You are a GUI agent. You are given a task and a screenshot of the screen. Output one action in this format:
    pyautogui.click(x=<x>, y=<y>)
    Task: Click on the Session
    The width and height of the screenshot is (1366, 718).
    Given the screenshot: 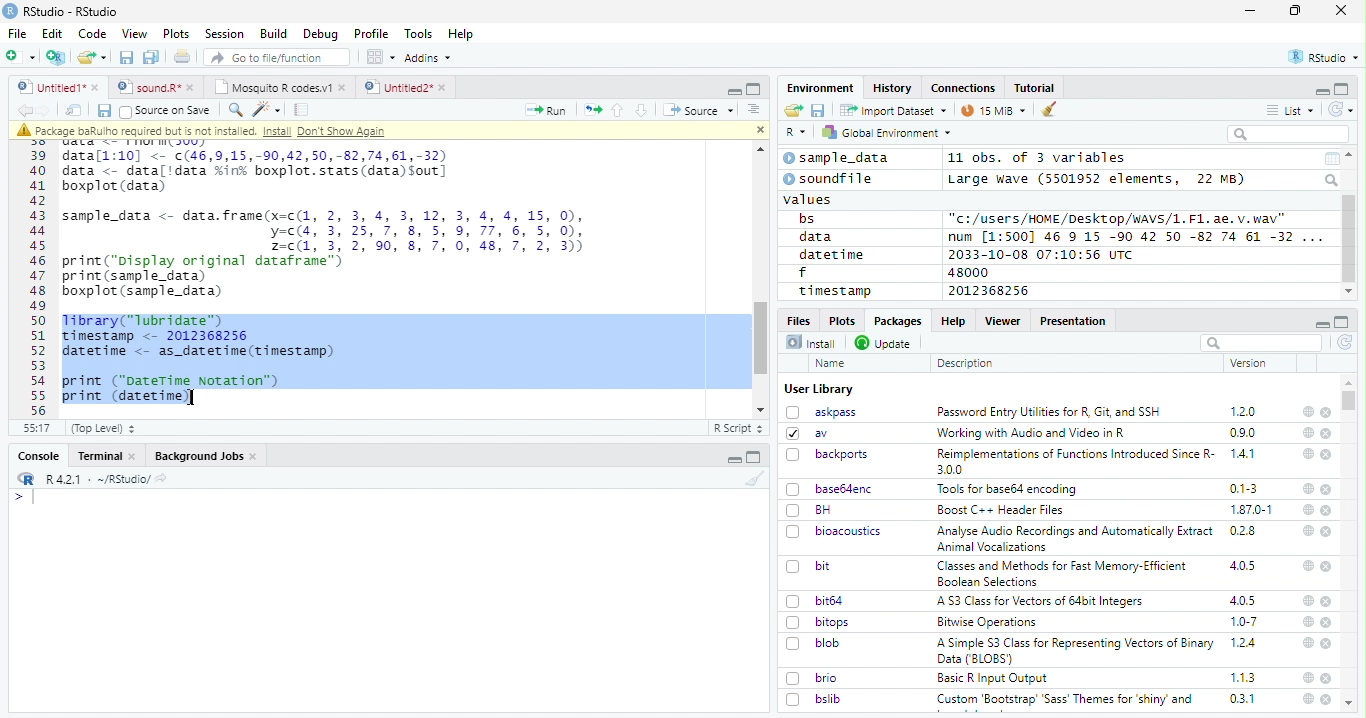 What is the action you would take?
    pyautogui.click(x=223, y=34)
    